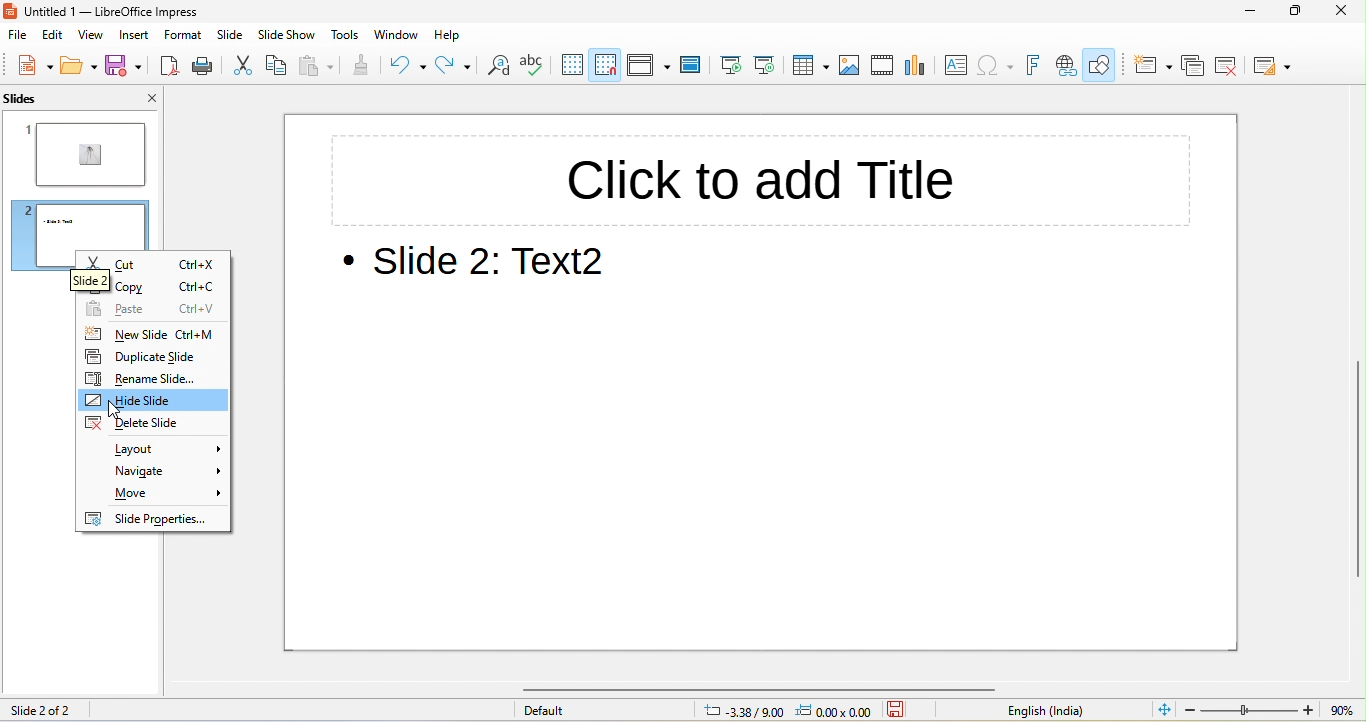 The width and height of the screenshot is (1366, 722). What do you see at coordinates (144, 97) in the screenshot?
I see `close` at bounding box center [144, 97].